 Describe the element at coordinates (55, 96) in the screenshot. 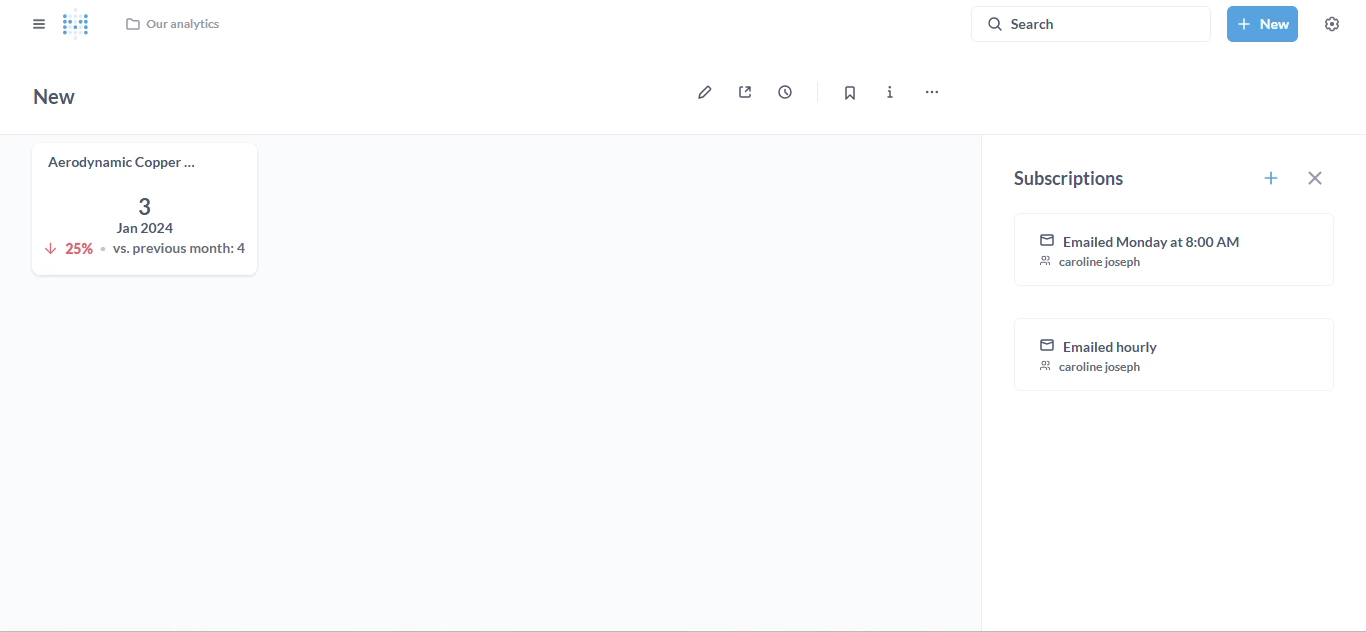

I see `new` at that location.